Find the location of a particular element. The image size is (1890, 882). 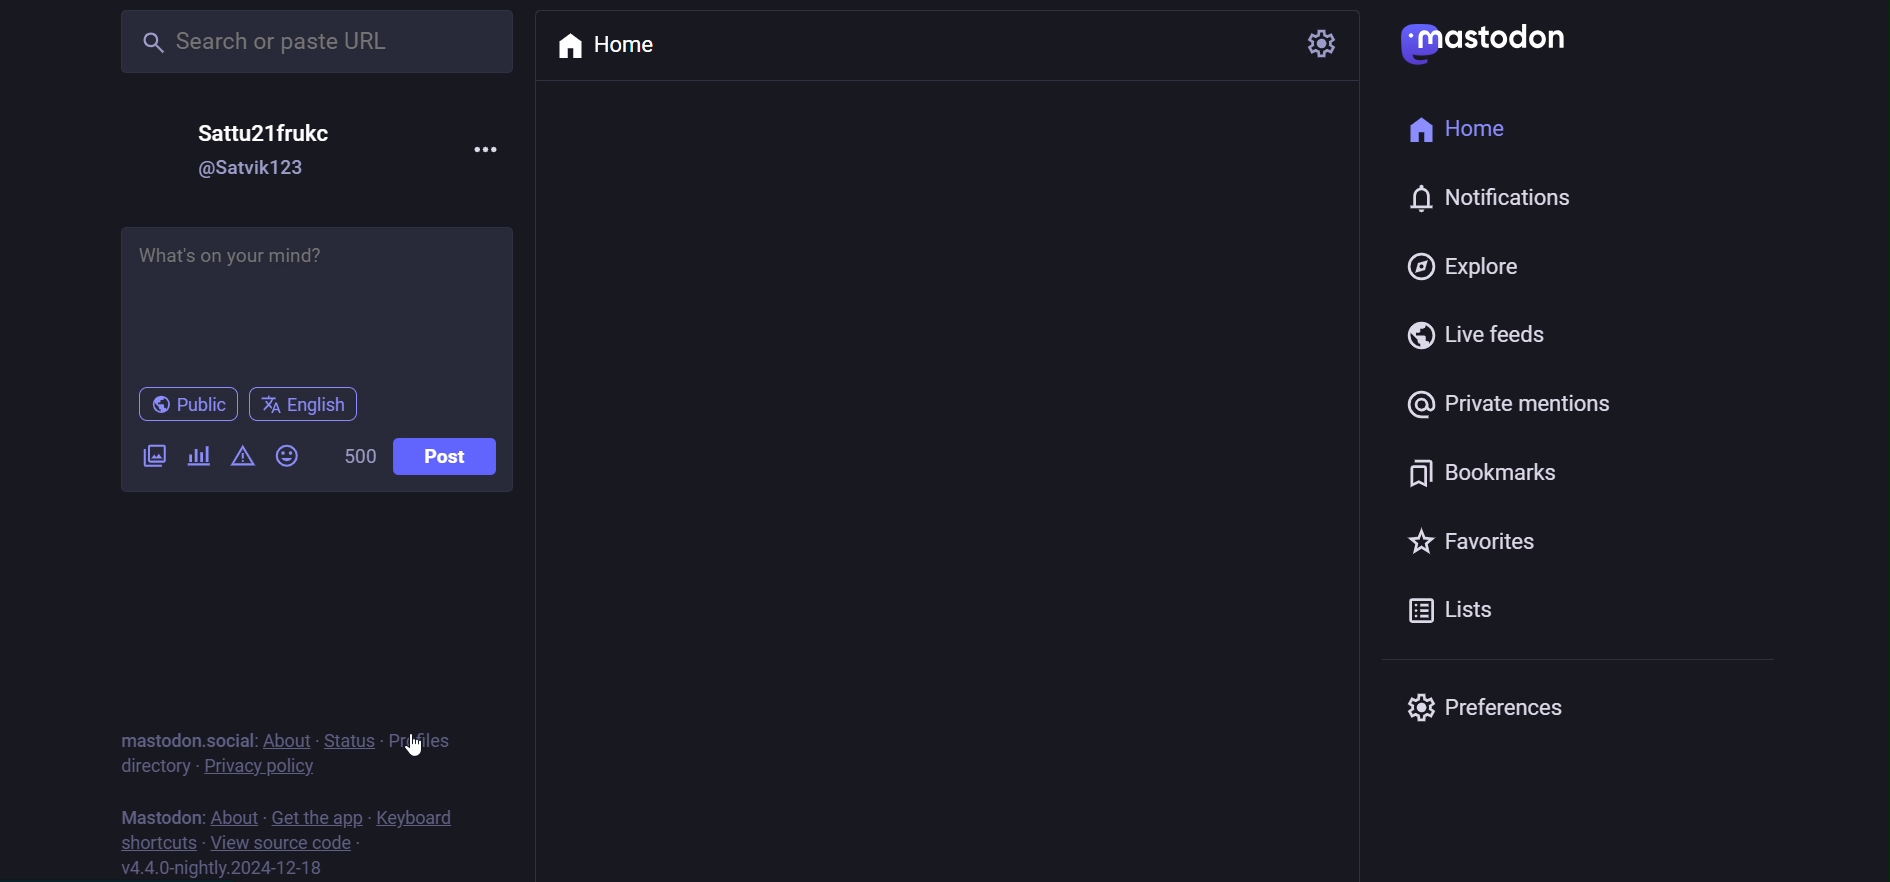

cursor is located at coordinates (420, 754).